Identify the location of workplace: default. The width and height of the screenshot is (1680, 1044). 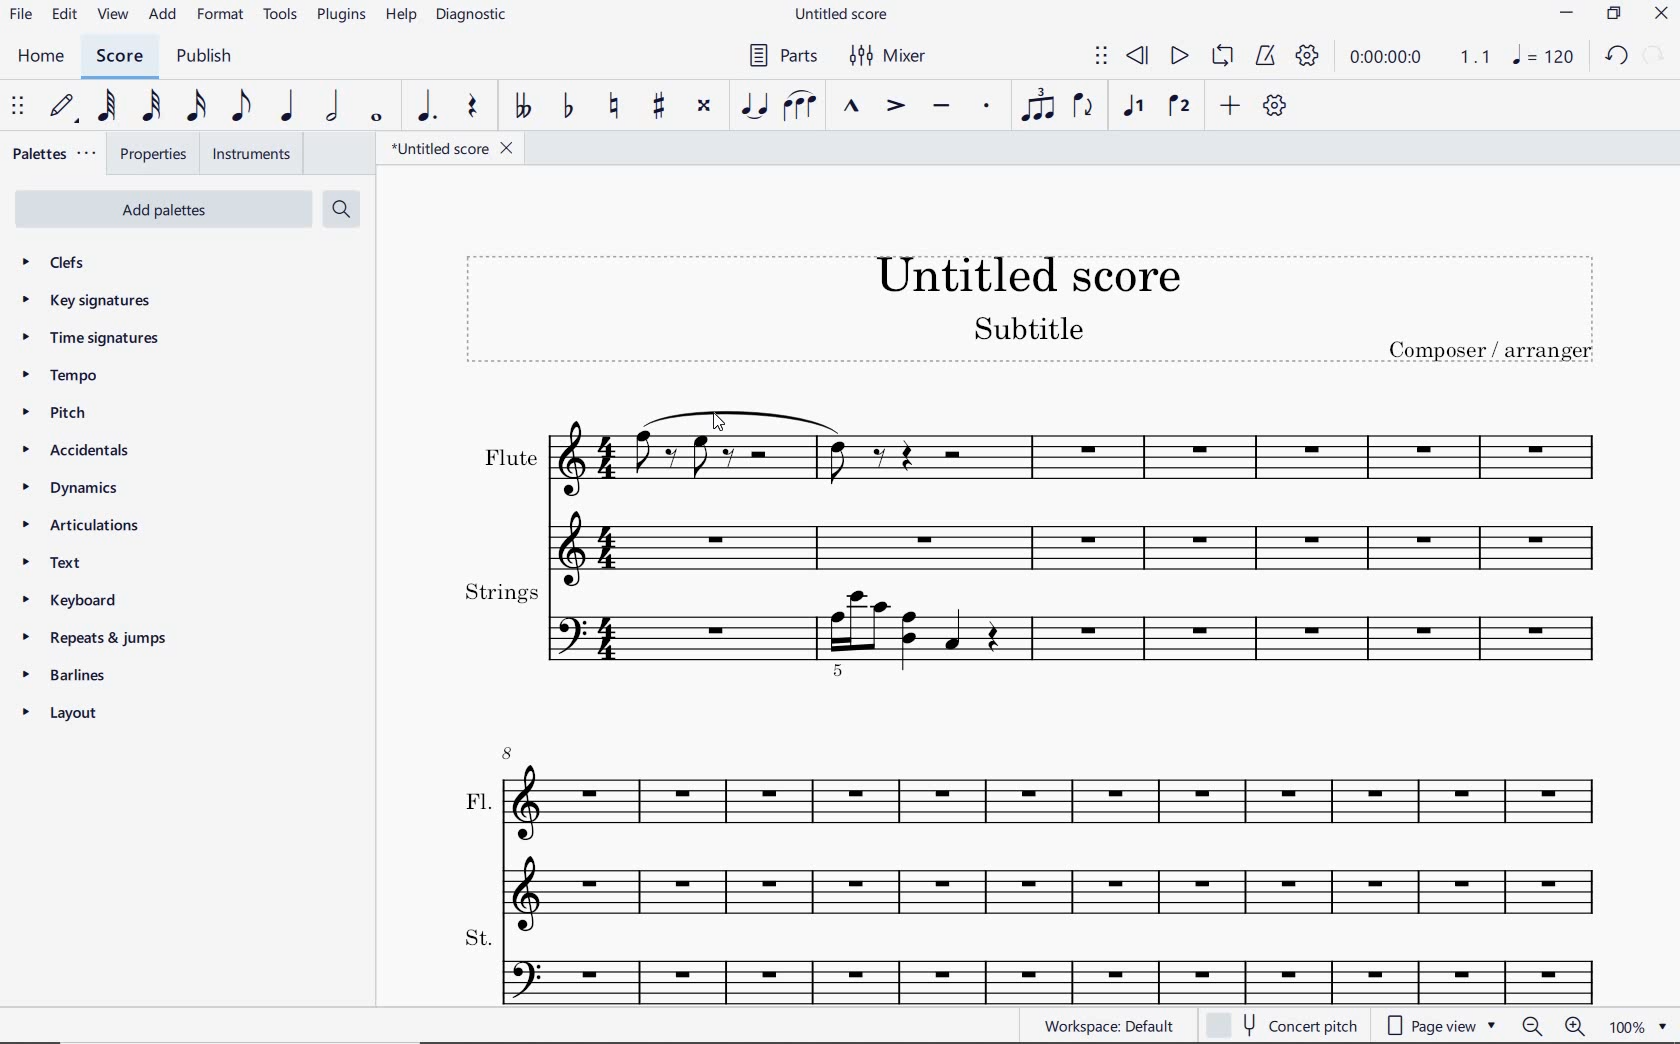
(1113, 1028).